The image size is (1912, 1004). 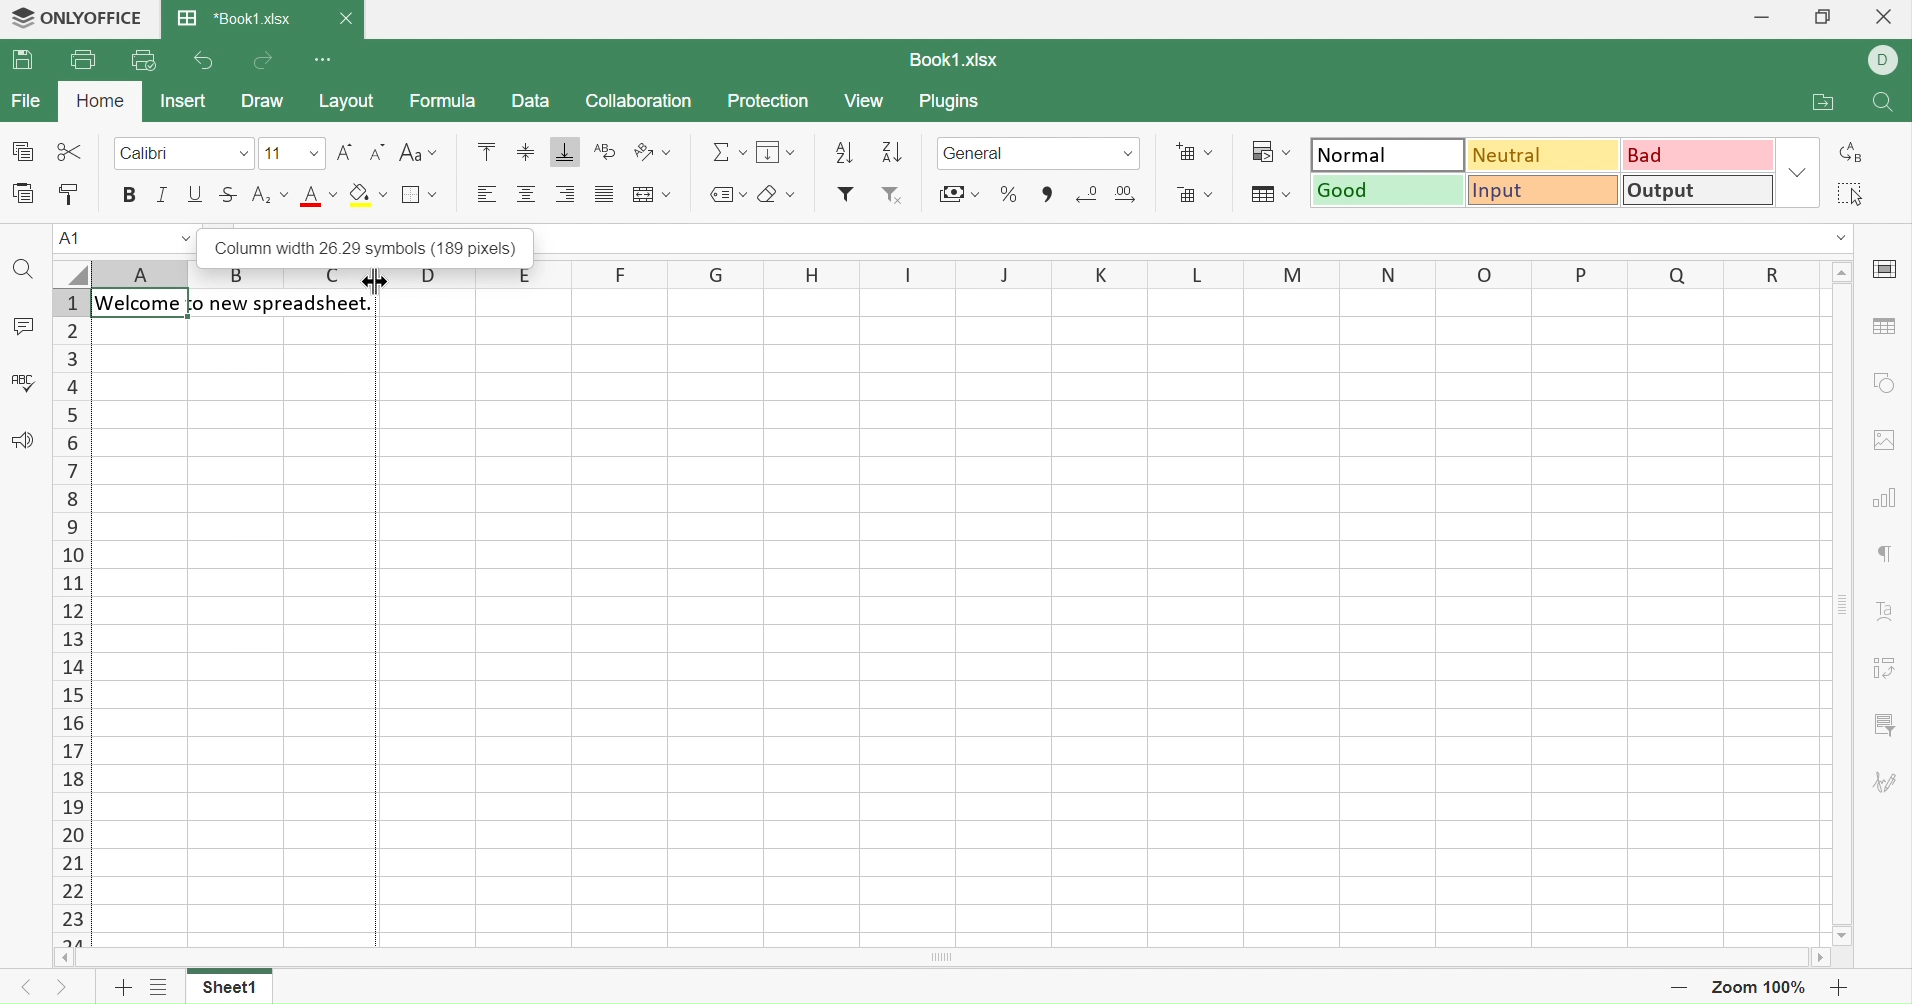 I want to click on Select all, so click(x=1852, y=194).